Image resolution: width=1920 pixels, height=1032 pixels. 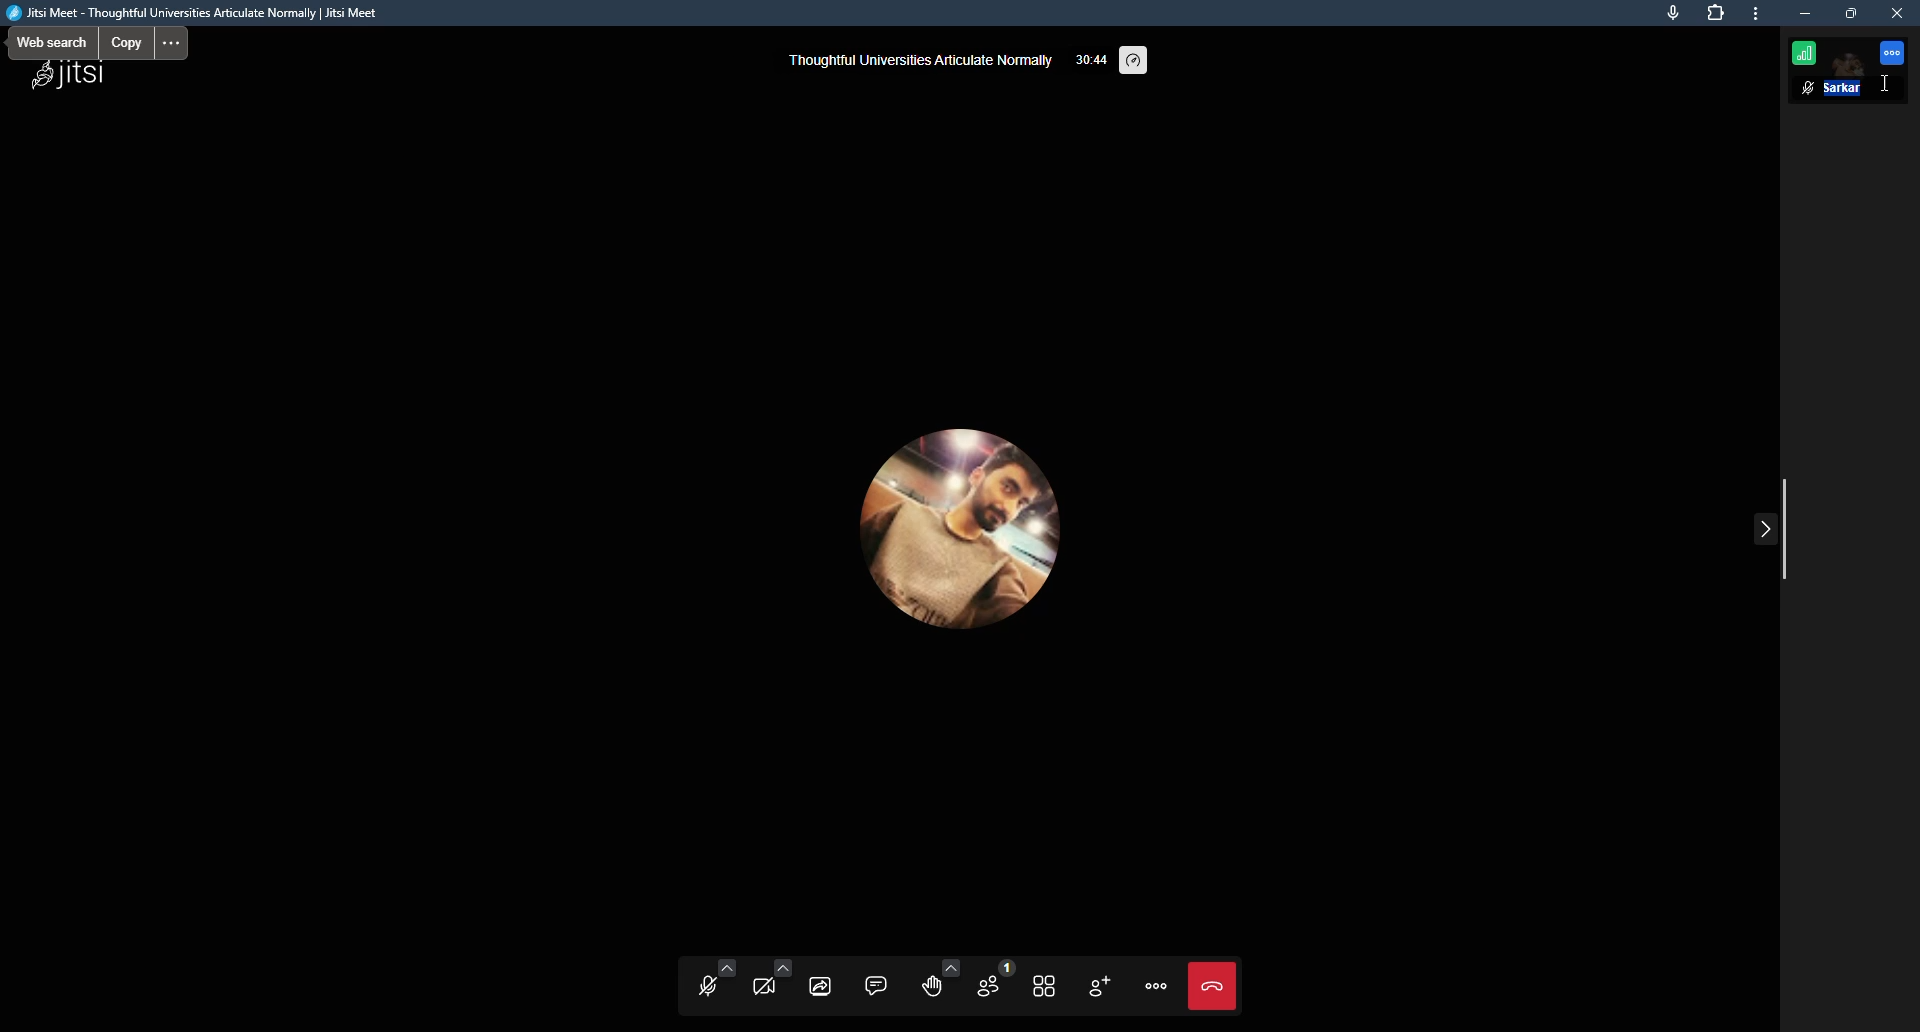 What do you see at coordinates (1045, 985) in the screenshot?
I see `toggle title view` at bounding box center [1045, 985].